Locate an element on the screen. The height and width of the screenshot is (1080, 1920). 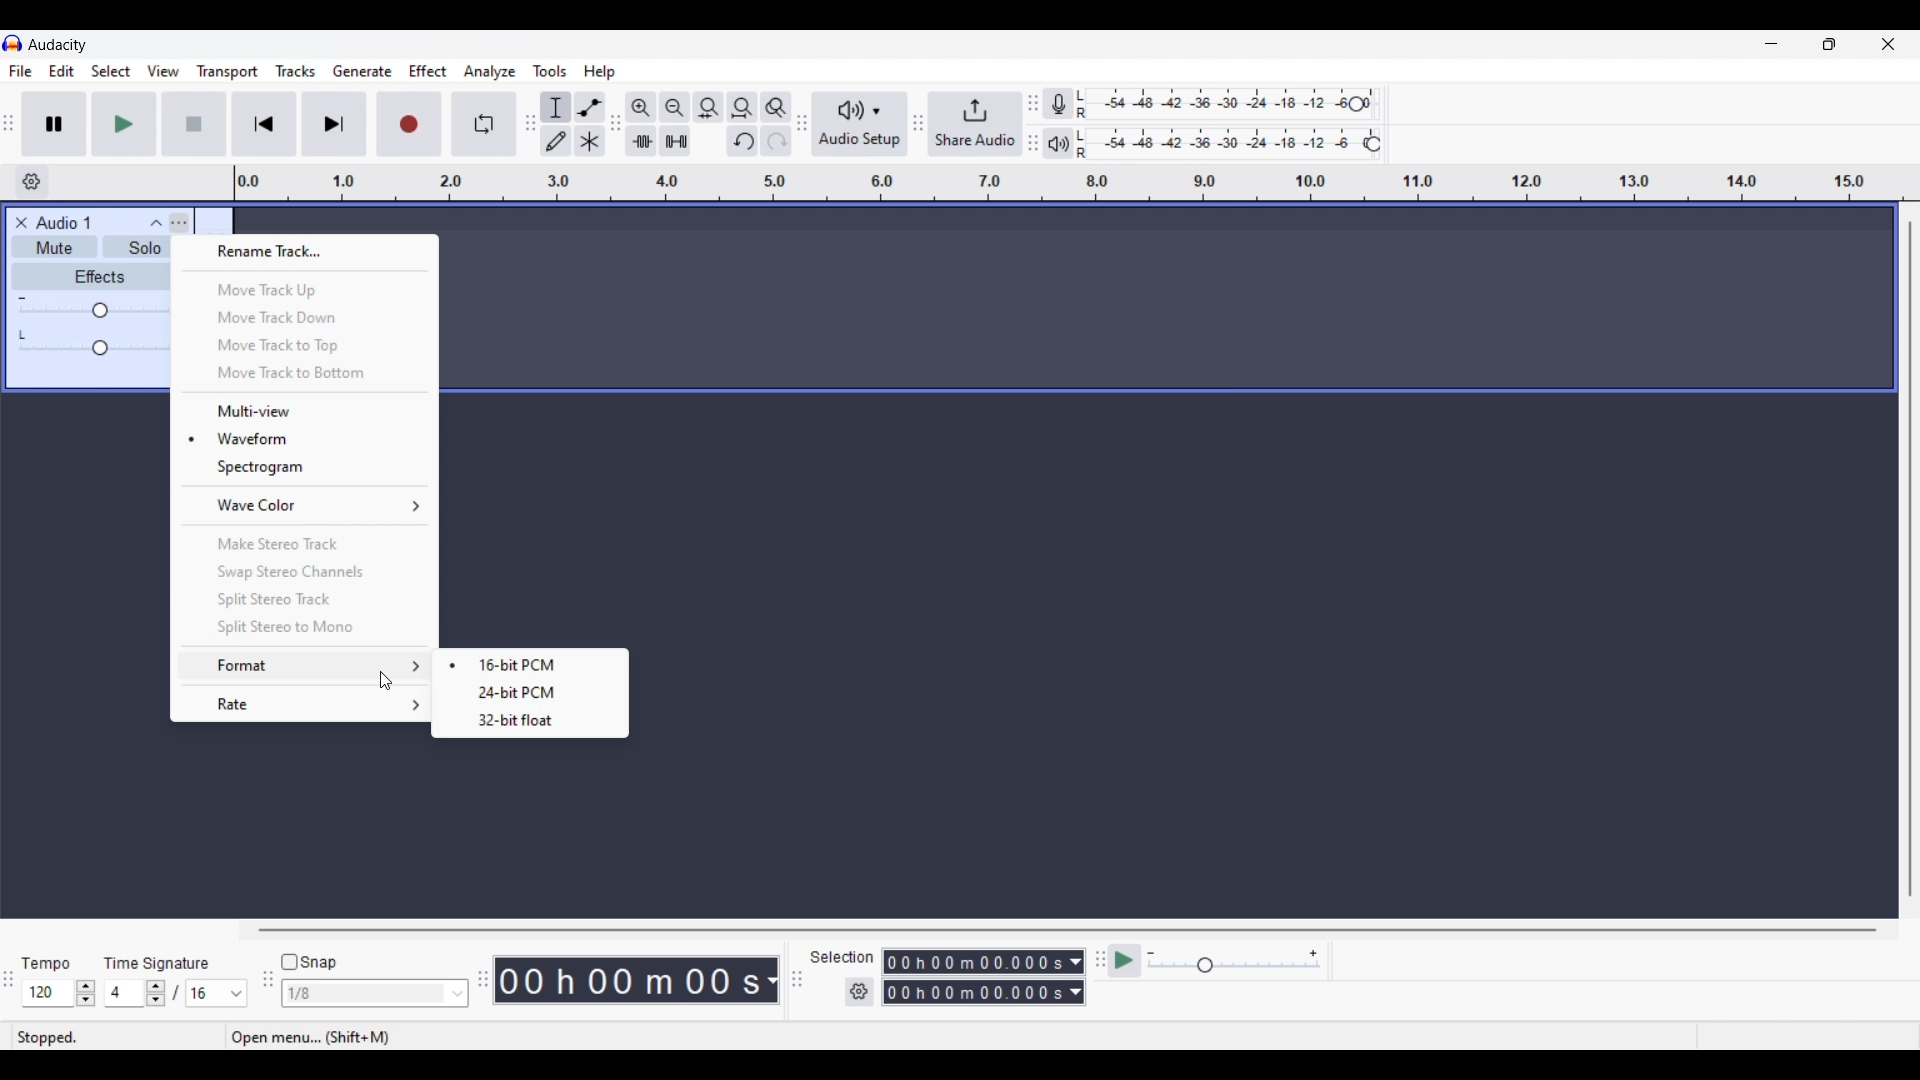
Recording level is located at coordinates (1225, 105).